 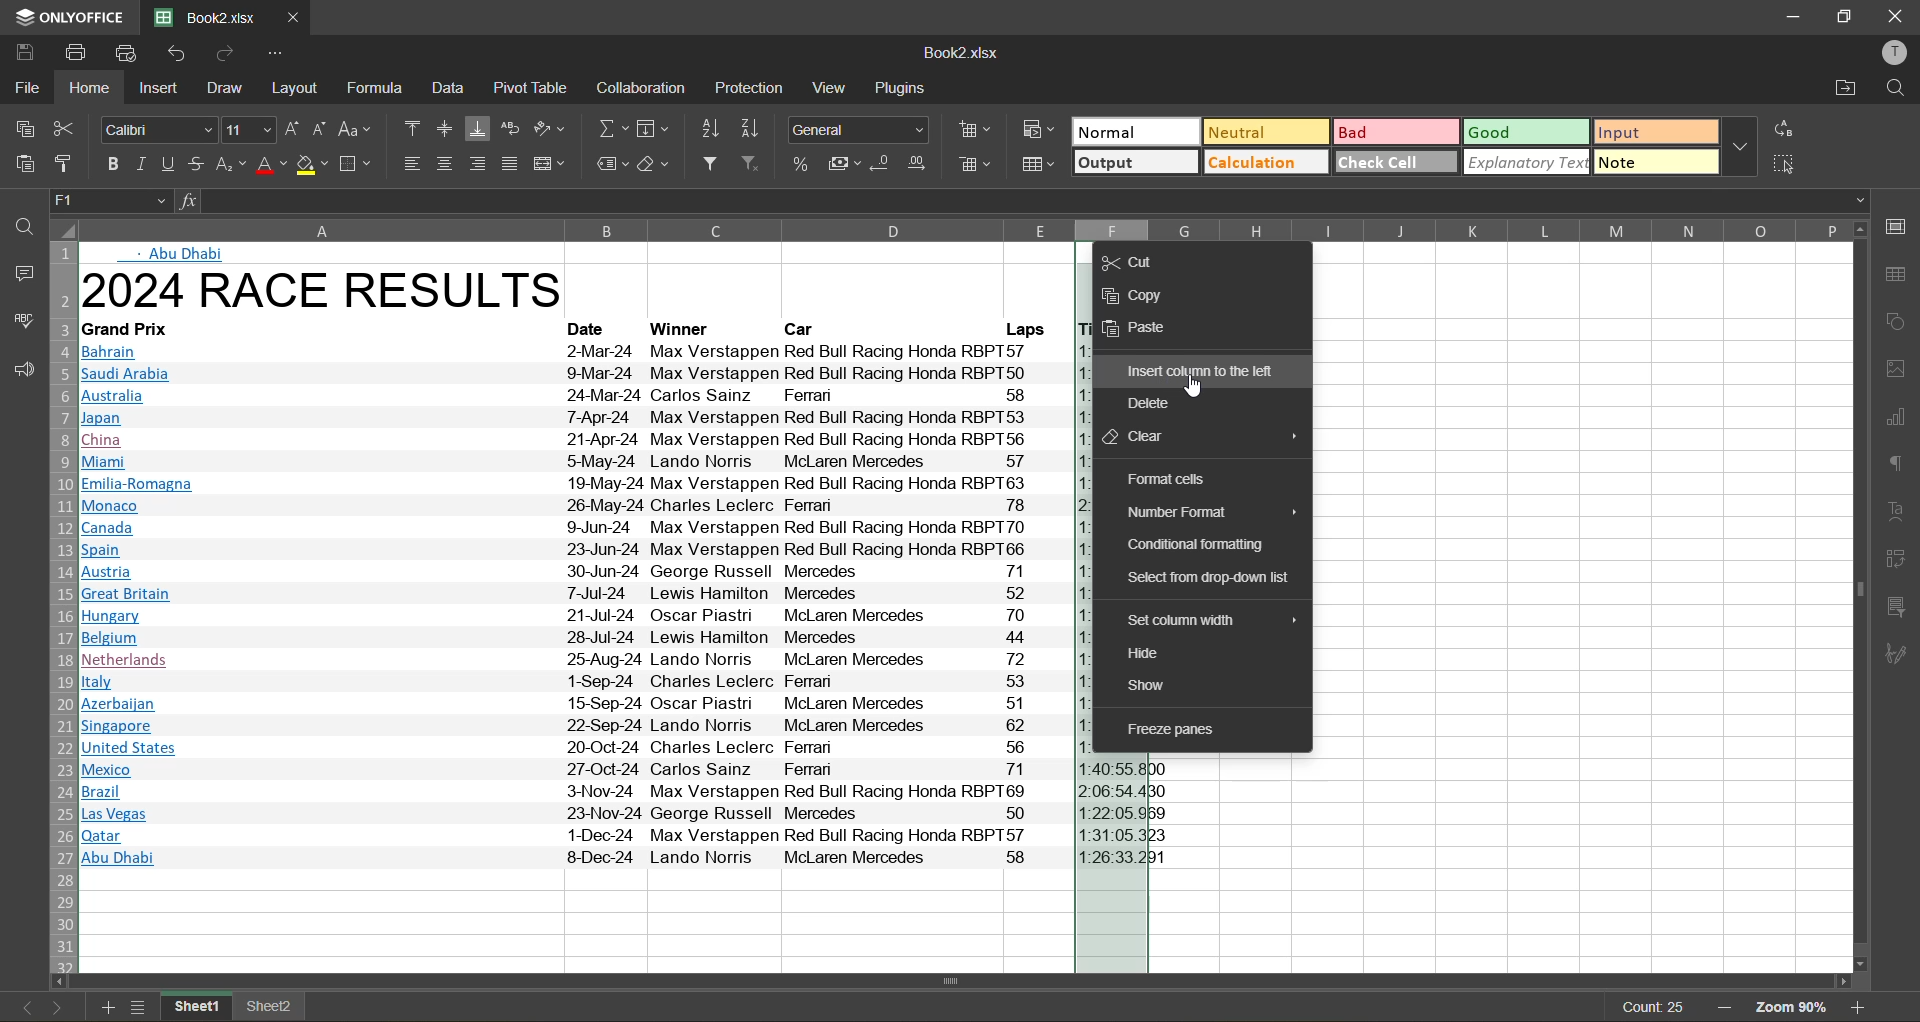 What do you see at coordinates (17, 270) in the screenshot?
I see `comments` at bounding box center [17, 270].